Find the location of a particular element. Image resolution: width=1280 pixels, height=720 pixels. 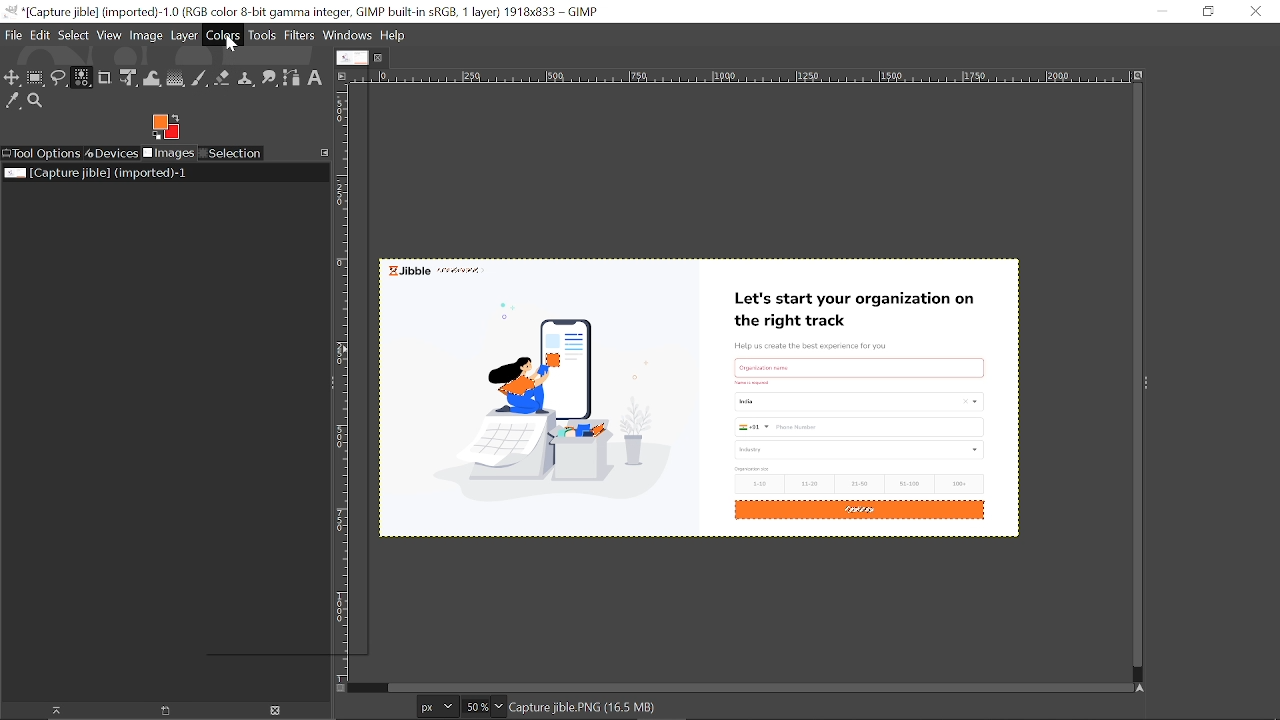

Tool options is located at coordinates (41, 154).